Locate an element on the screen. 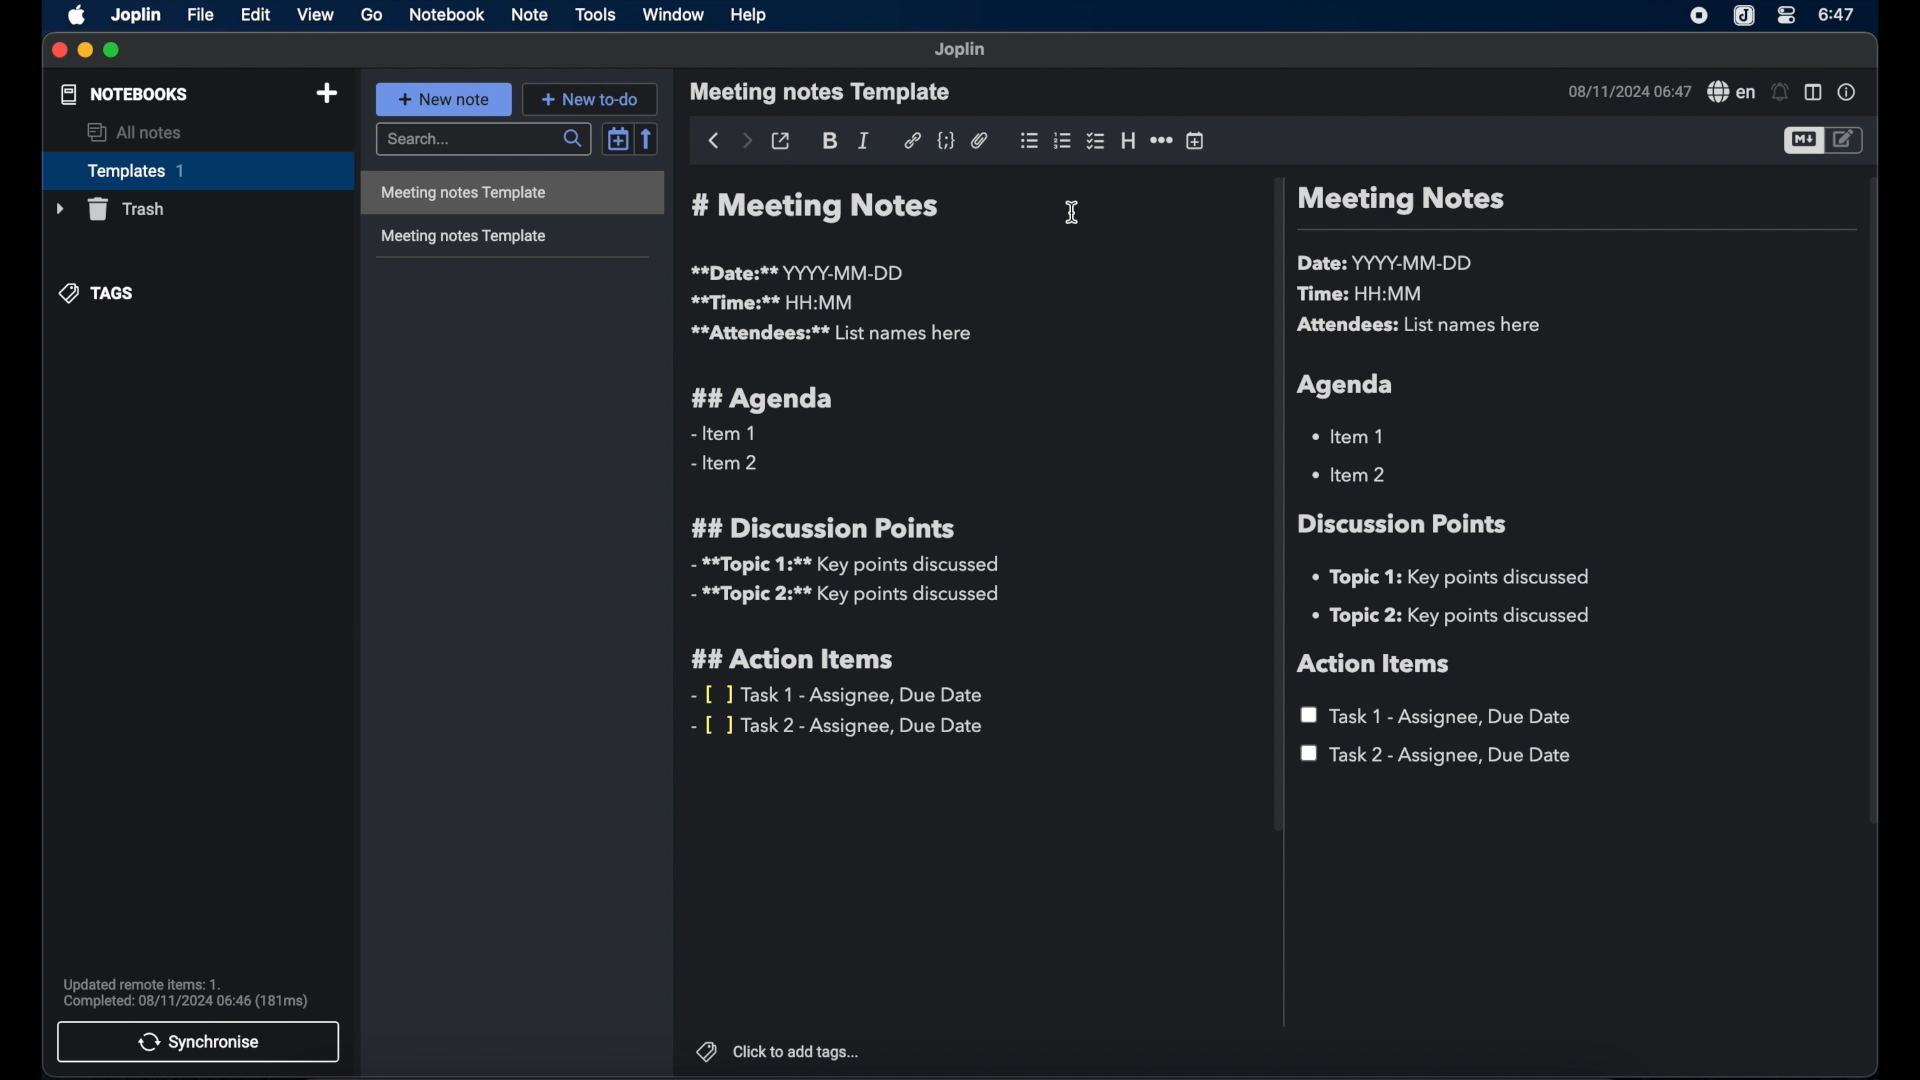  view is located at coordinates (317, 15).